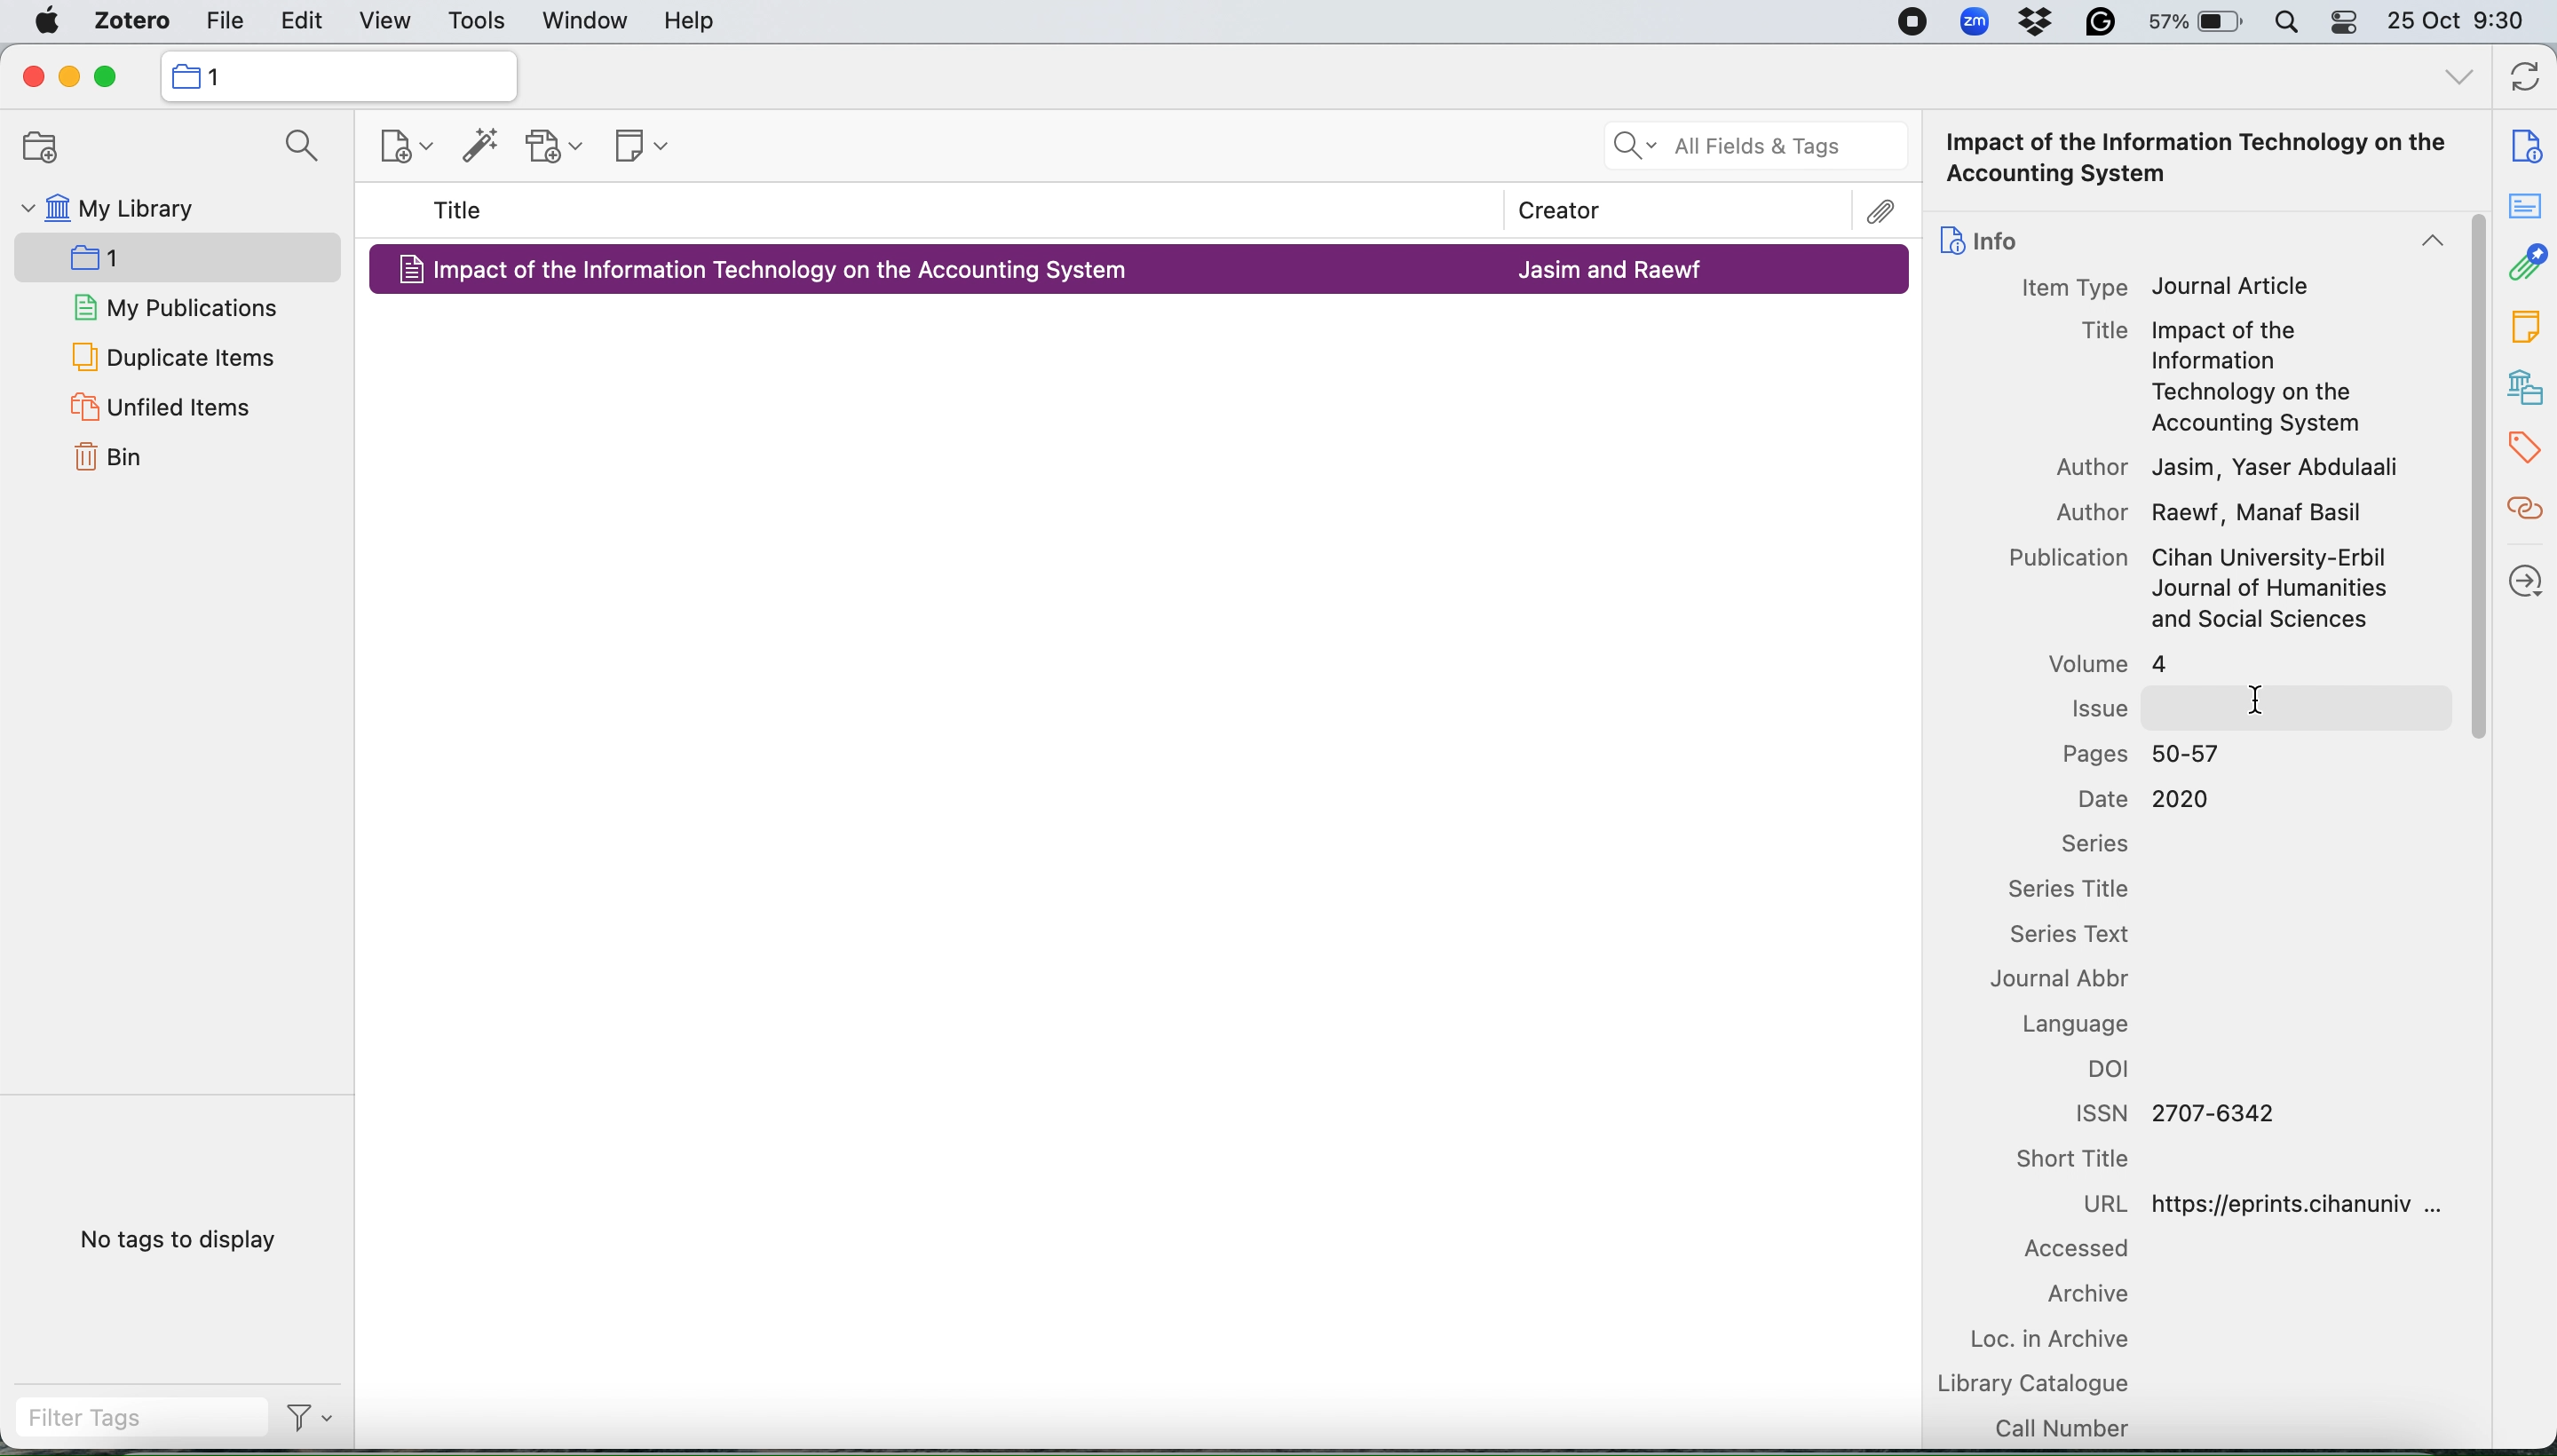  What do you see at coordinates (2523, 578) in the screenshot?
I see `locate` at bounding box center [2523, 578].